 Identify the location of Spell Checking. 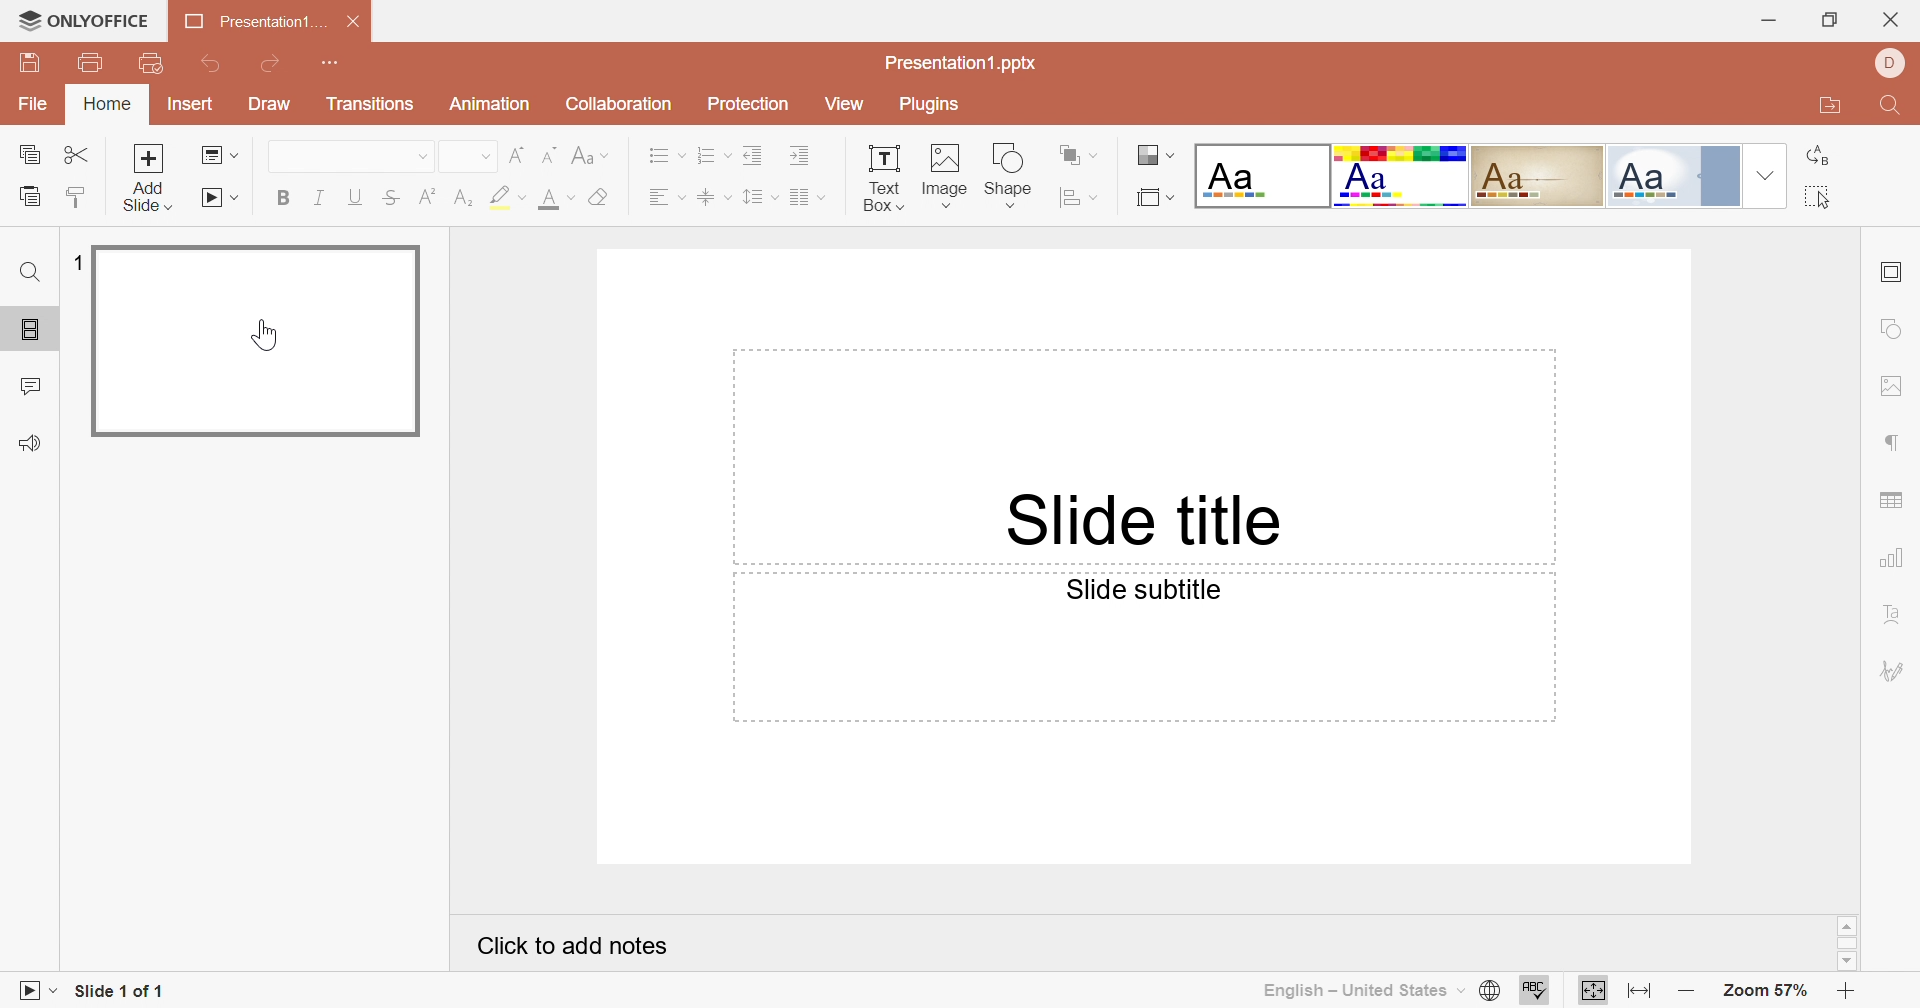
(1535, 994).